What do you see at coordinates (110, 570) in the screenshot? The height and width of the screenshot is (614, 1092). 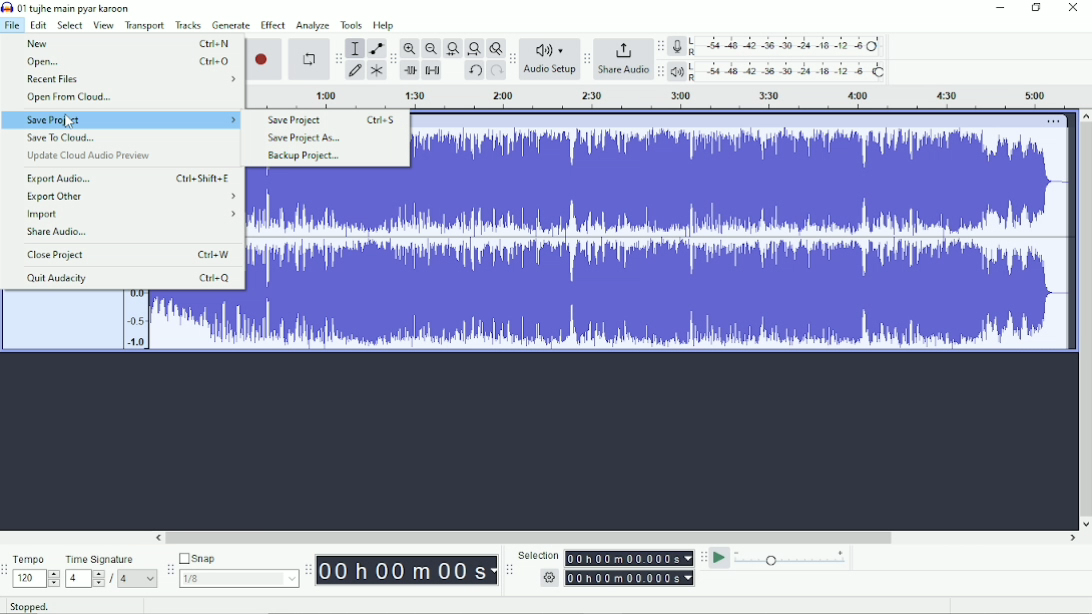 I see `Time Signature` at bounding box center [110, 570].